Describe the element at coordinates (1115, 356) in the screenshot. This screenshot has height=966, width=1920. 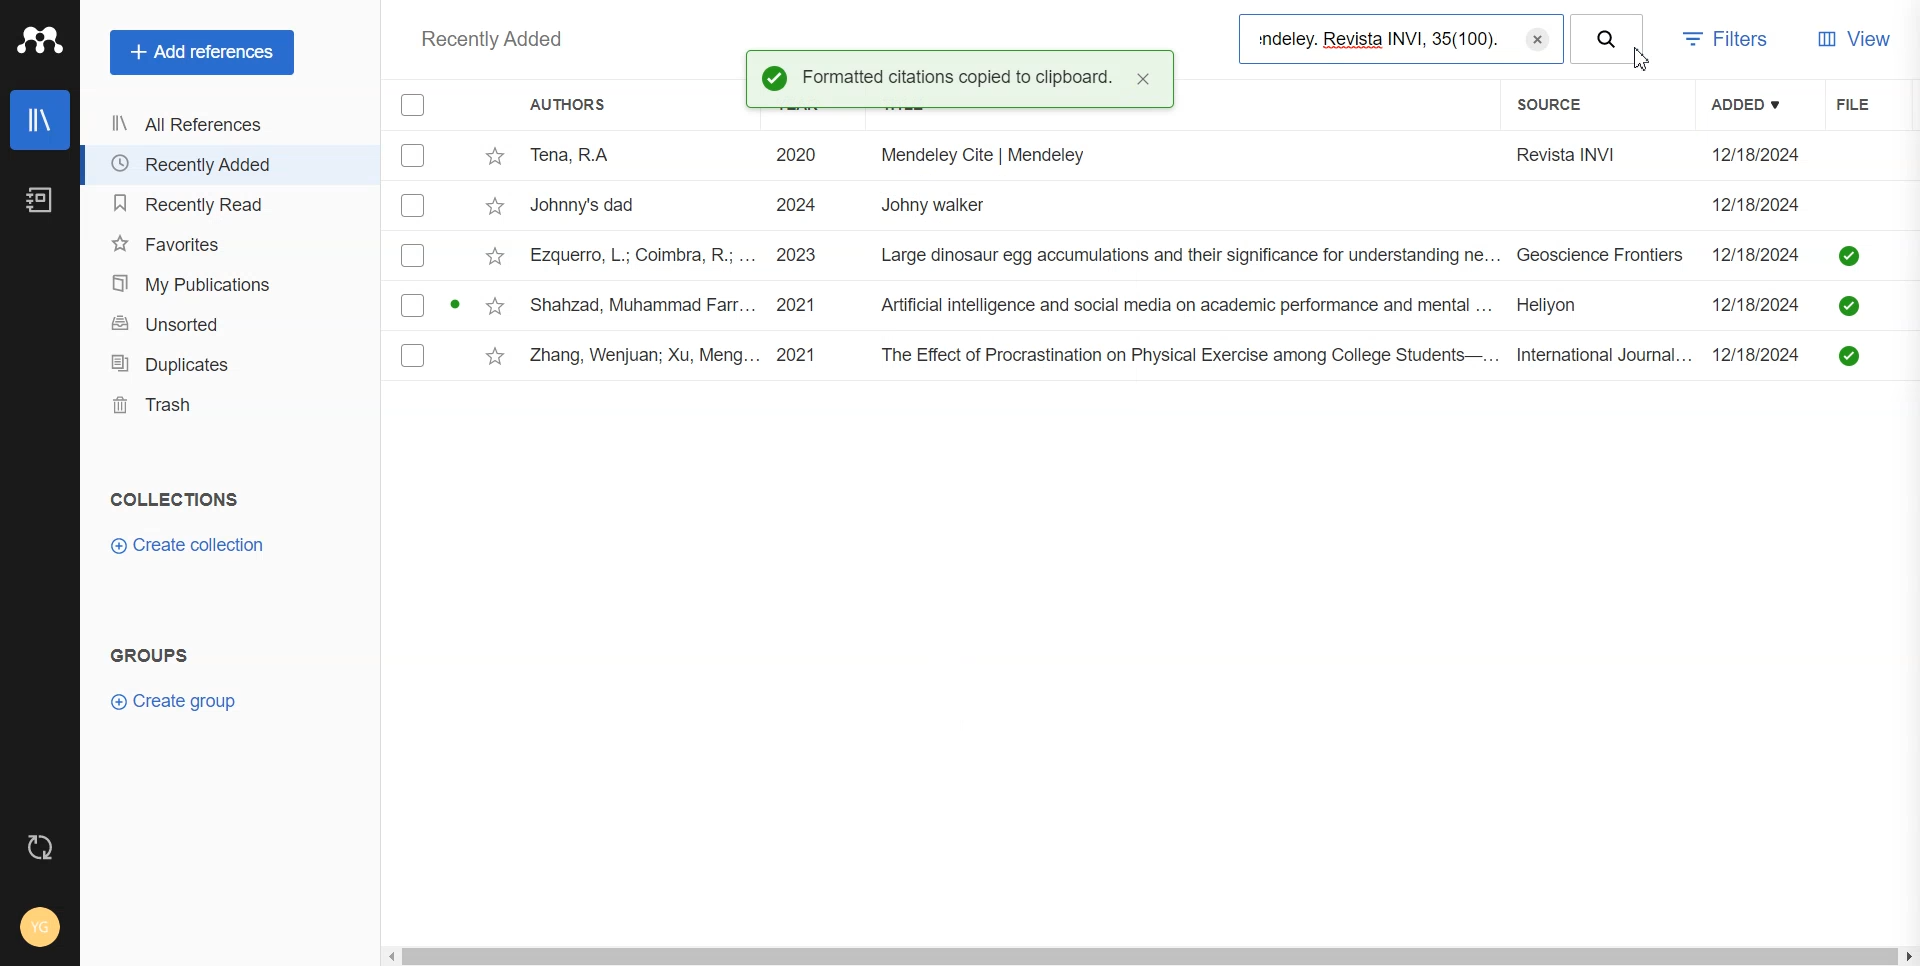
I see `Zhang, Wenjuan; Xu, Meng... 2021 The Effect of Procrastination on Physical Exercise among College Students—... International Journal...` at that location.